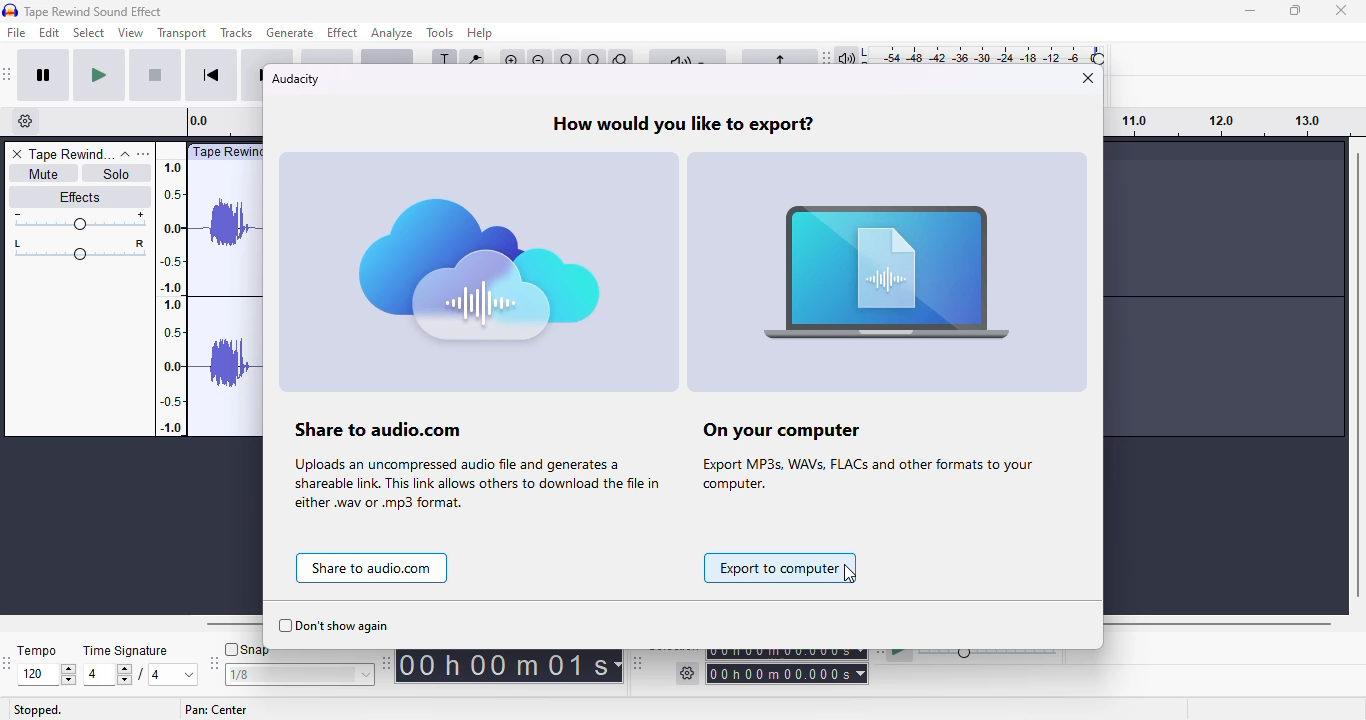 This screenshot has height=720, width=1366. What do you see at coordinates (681, 124) in the screenshot?
I see `how would you like to export?` at bounding box center [681, 124].